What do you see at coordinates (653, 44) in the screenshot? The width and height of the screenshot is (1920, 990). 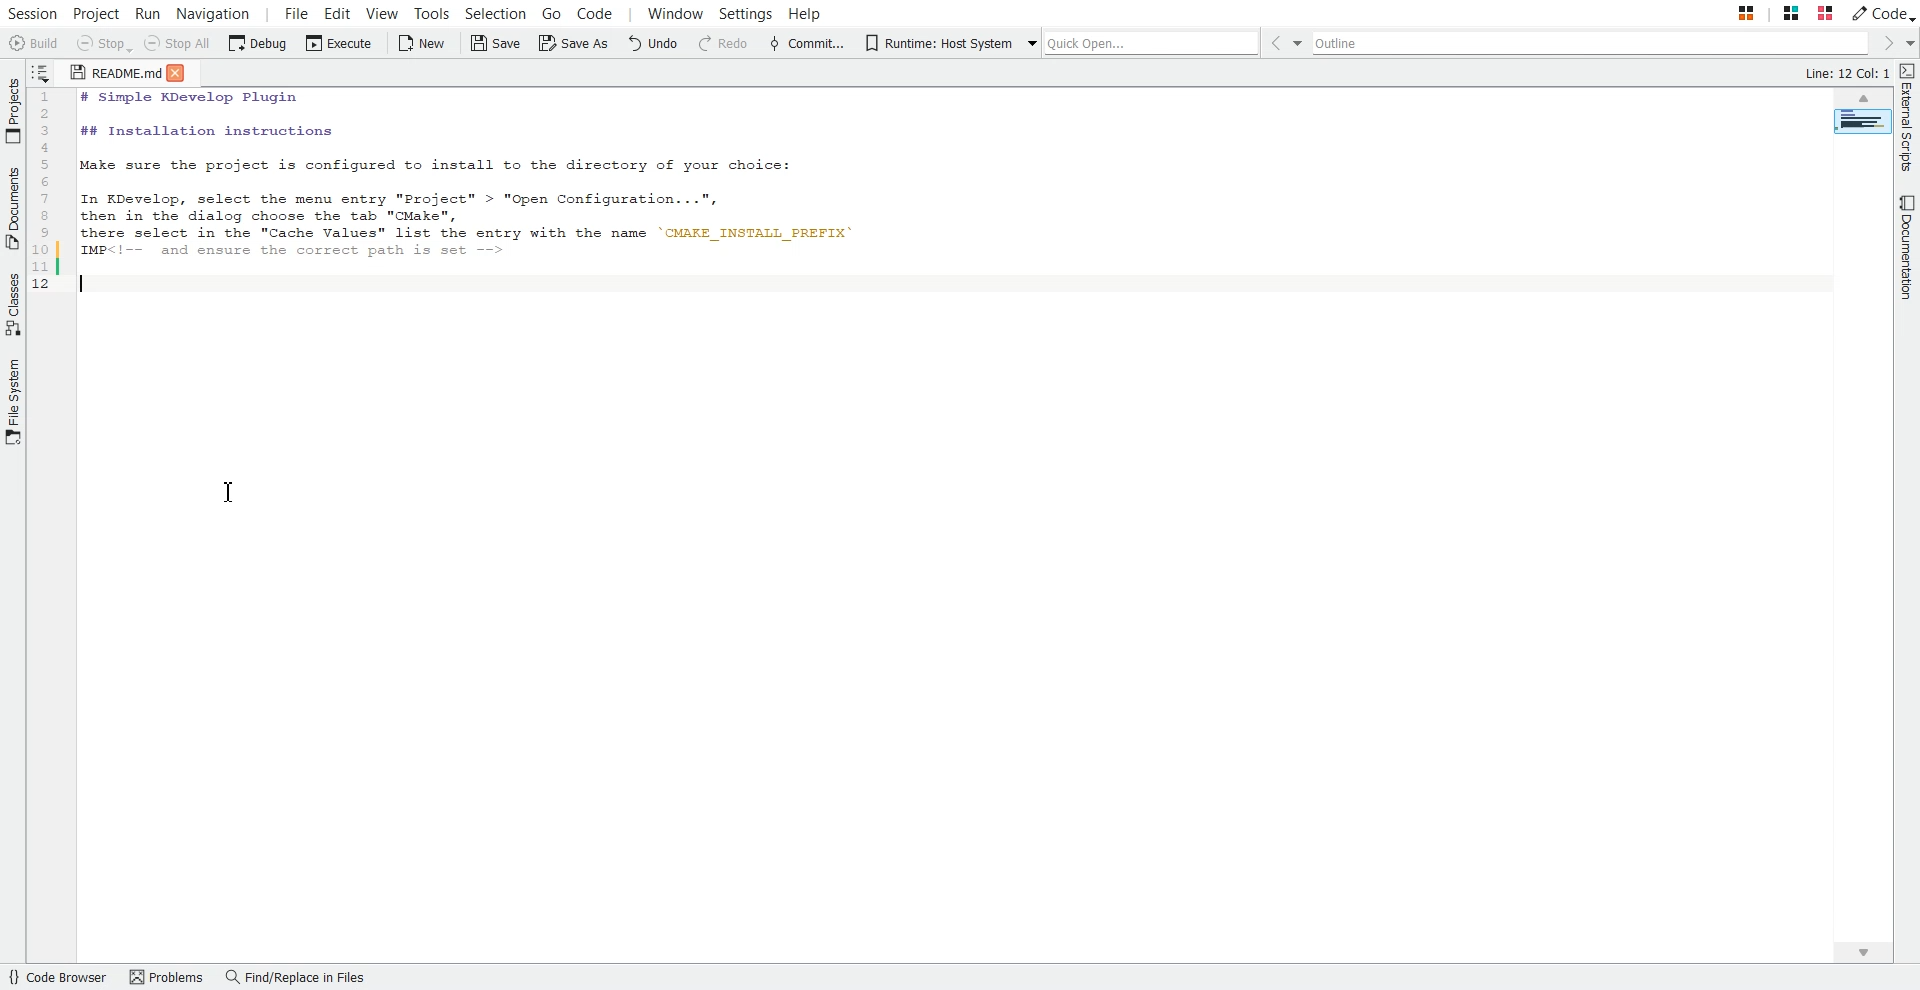 I see `Undo` at bounding box center [653, 44].